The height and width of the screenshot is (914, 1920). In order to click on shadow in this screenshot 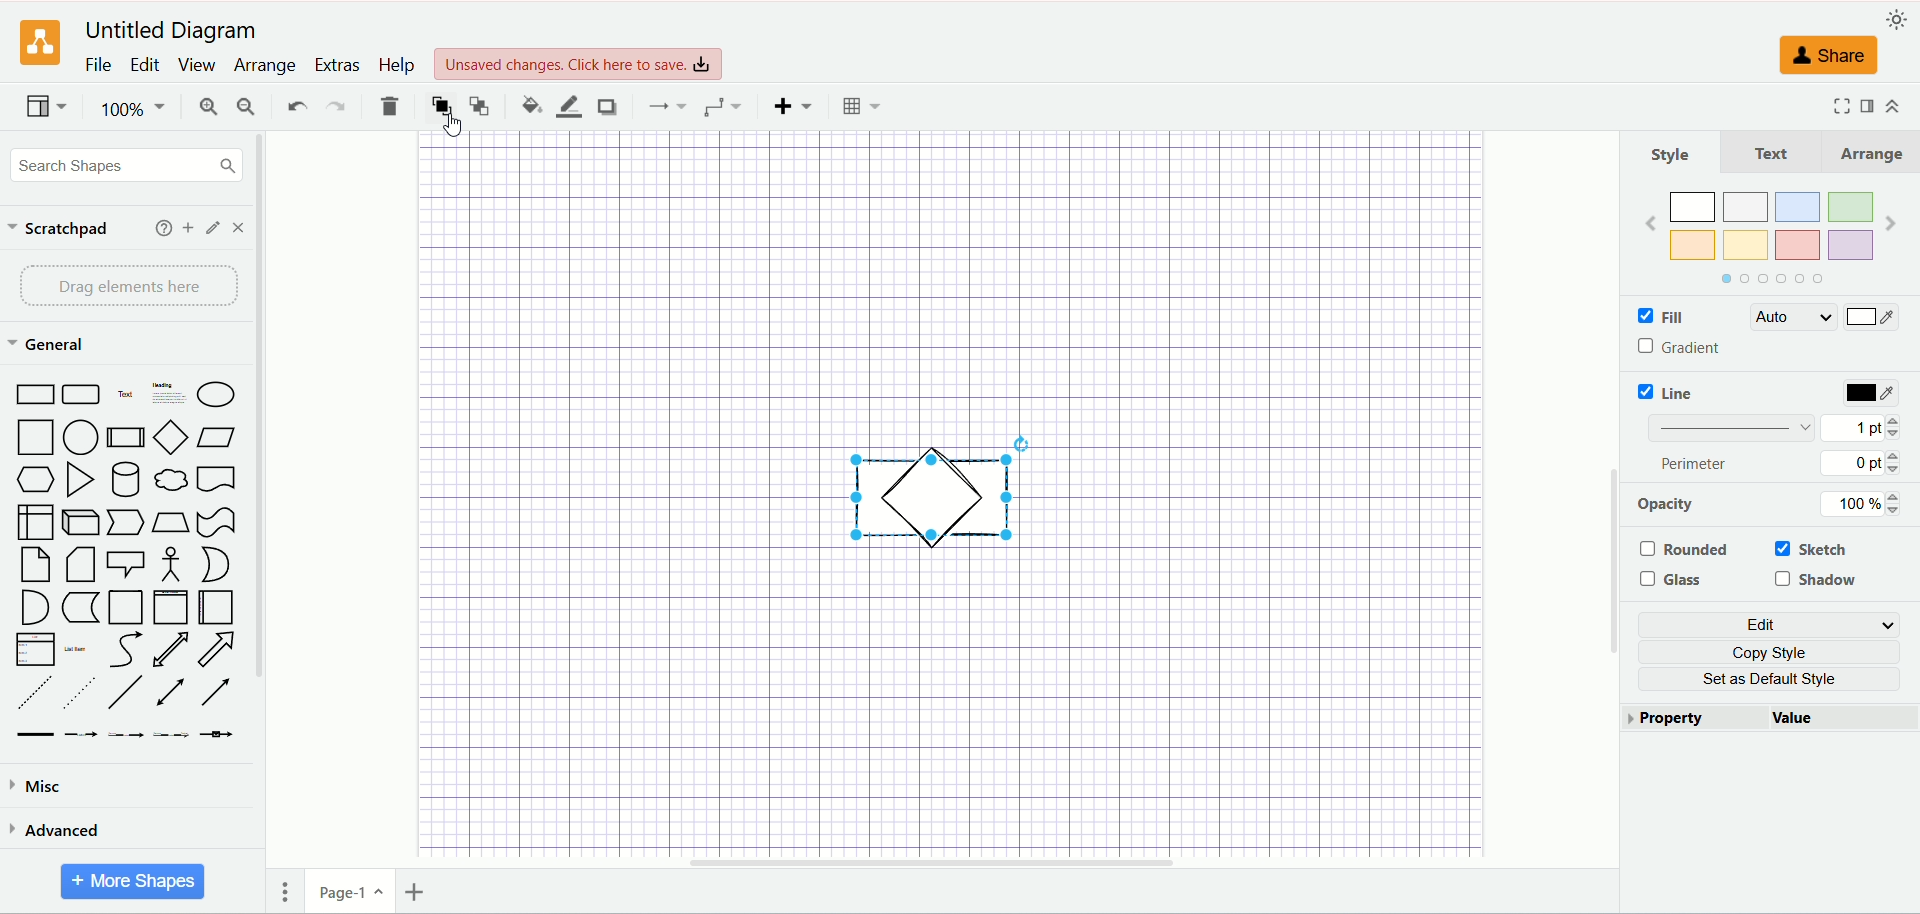, I will do `click(1817, 582)`.